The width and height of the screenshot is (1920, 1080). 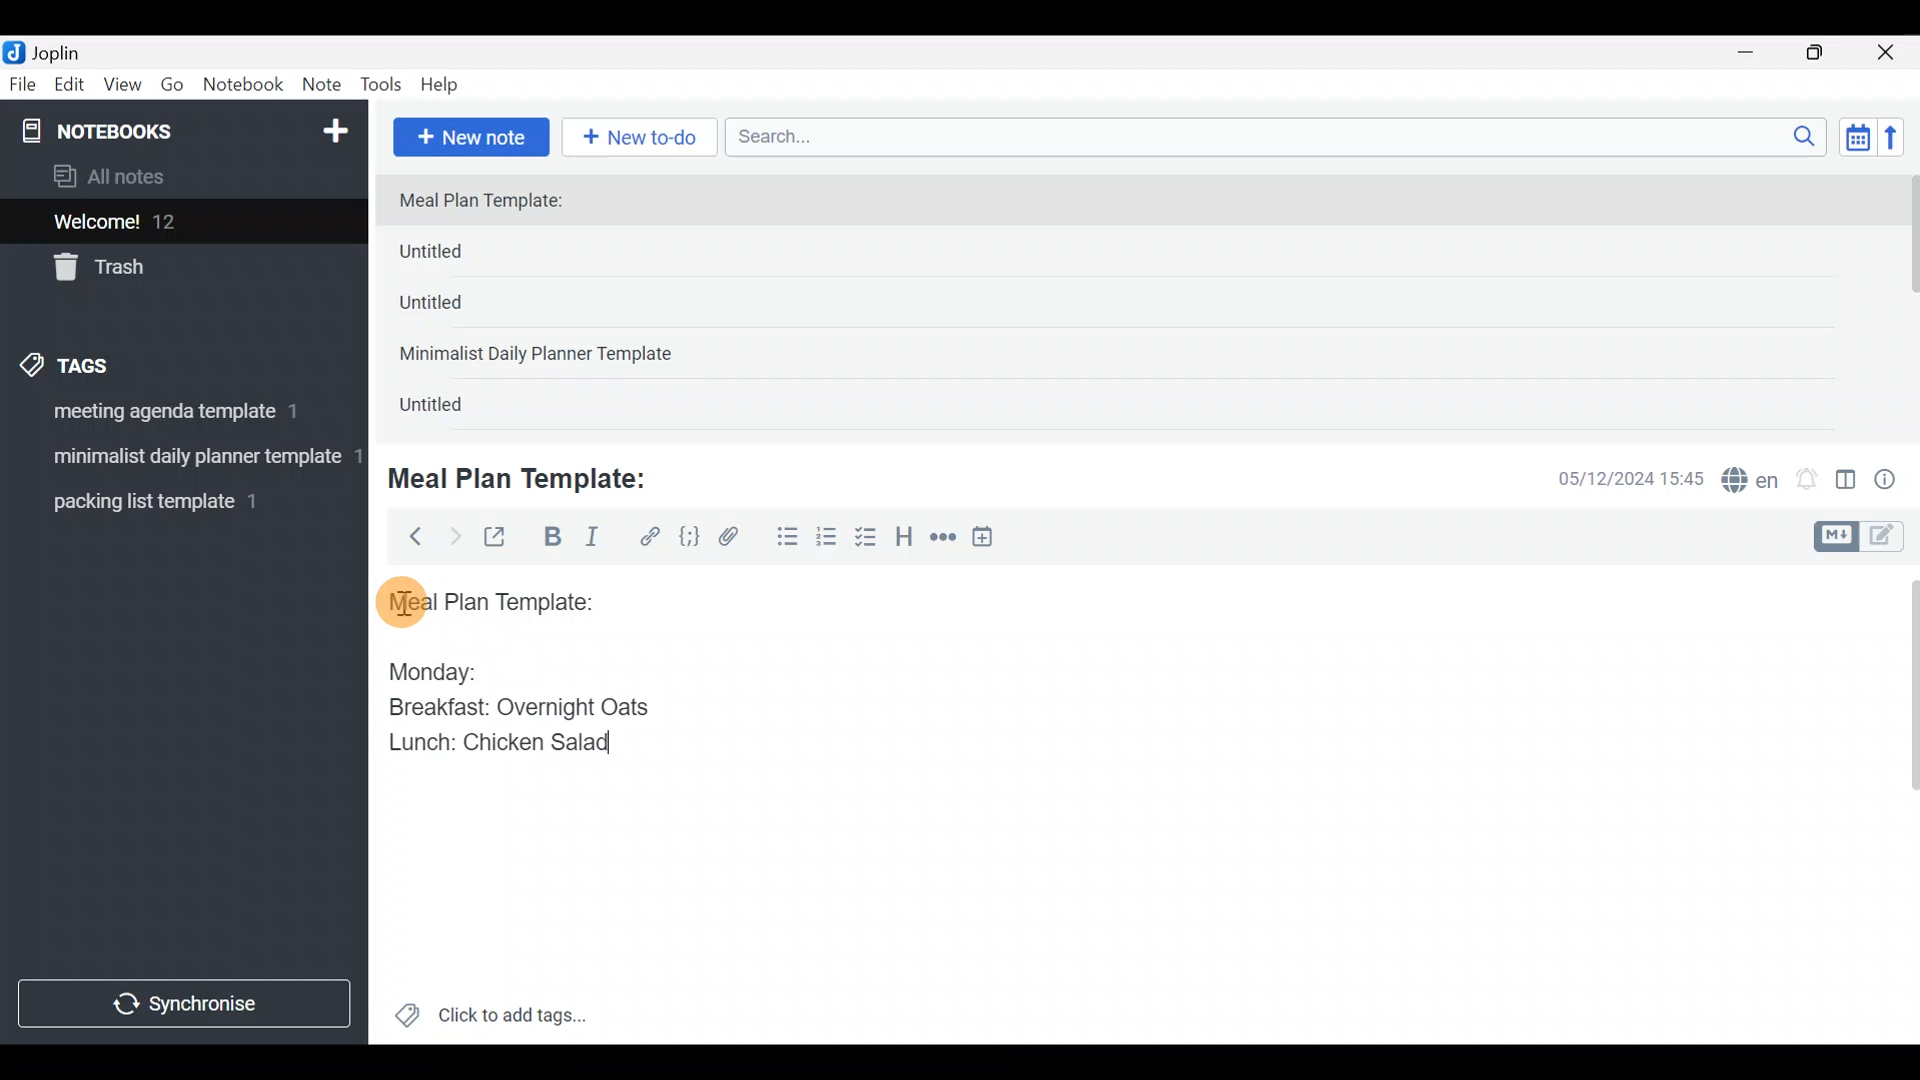 I want to click on Breakfast: Overnight Oats, so click(x=515, y=710).